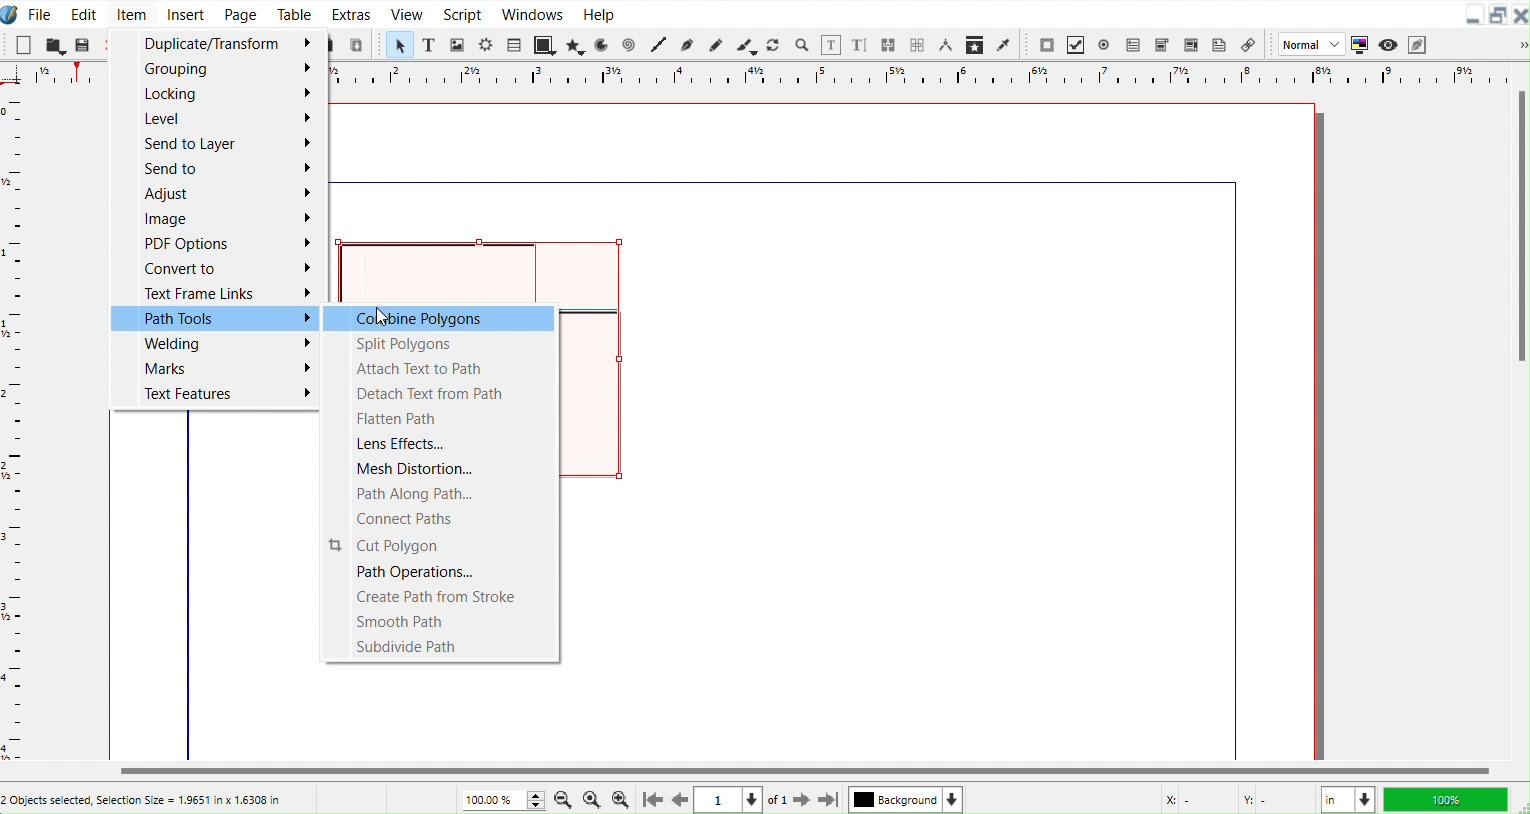 This screenshot has height=814, width=1530. I want to click on Table, so click(295, 13).